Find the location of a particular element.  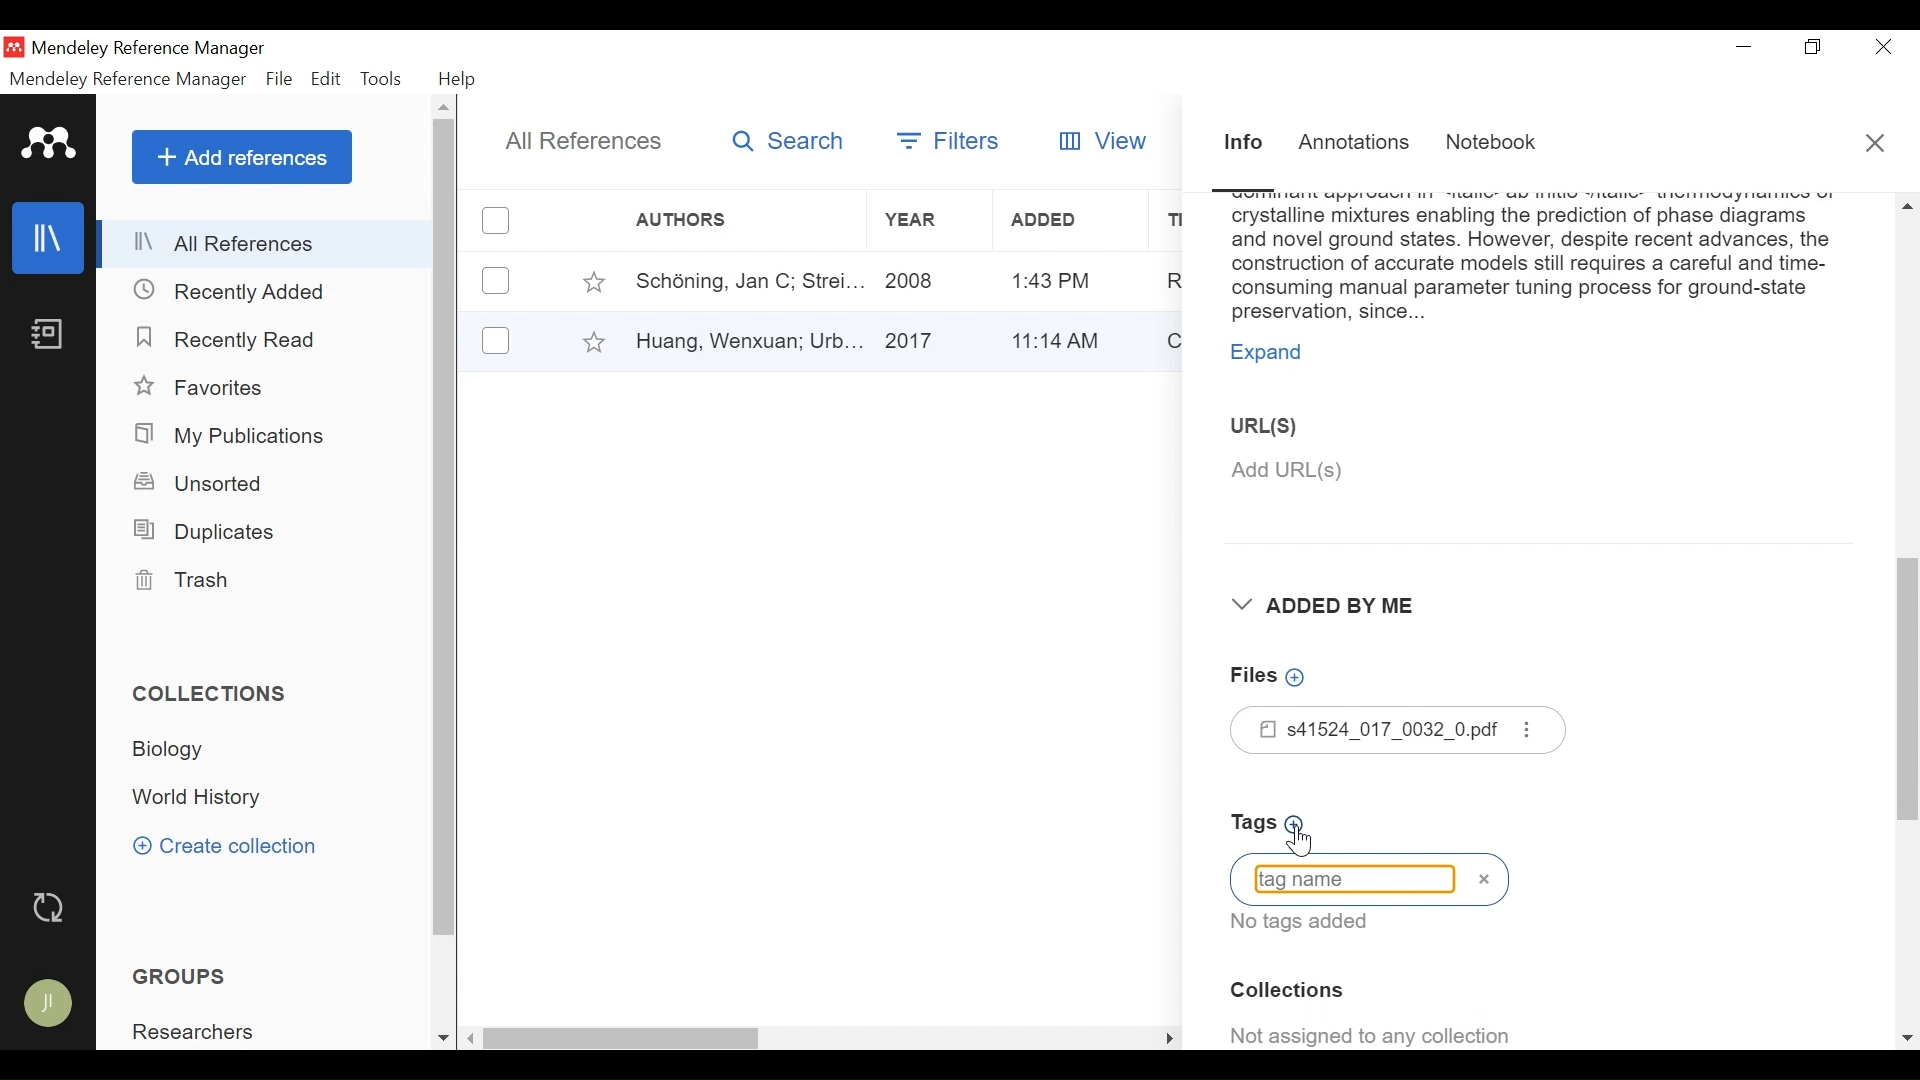

Collection is located at coordinates (200, 799).